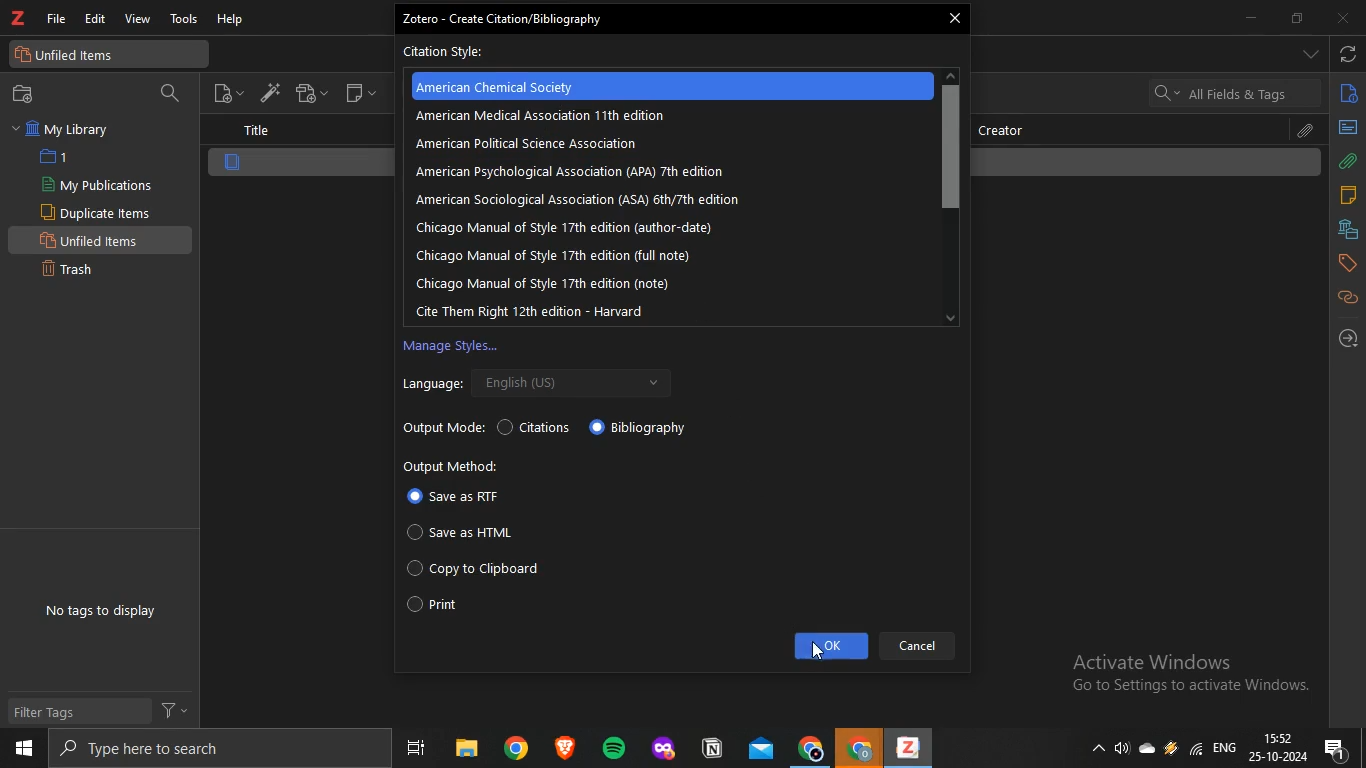 Image resolution: width=1366 pixels, height=768 pixels. What do you see at coordinates (832, 646) in the screenshot?
I see `ok` at bounding box center [832, 646].